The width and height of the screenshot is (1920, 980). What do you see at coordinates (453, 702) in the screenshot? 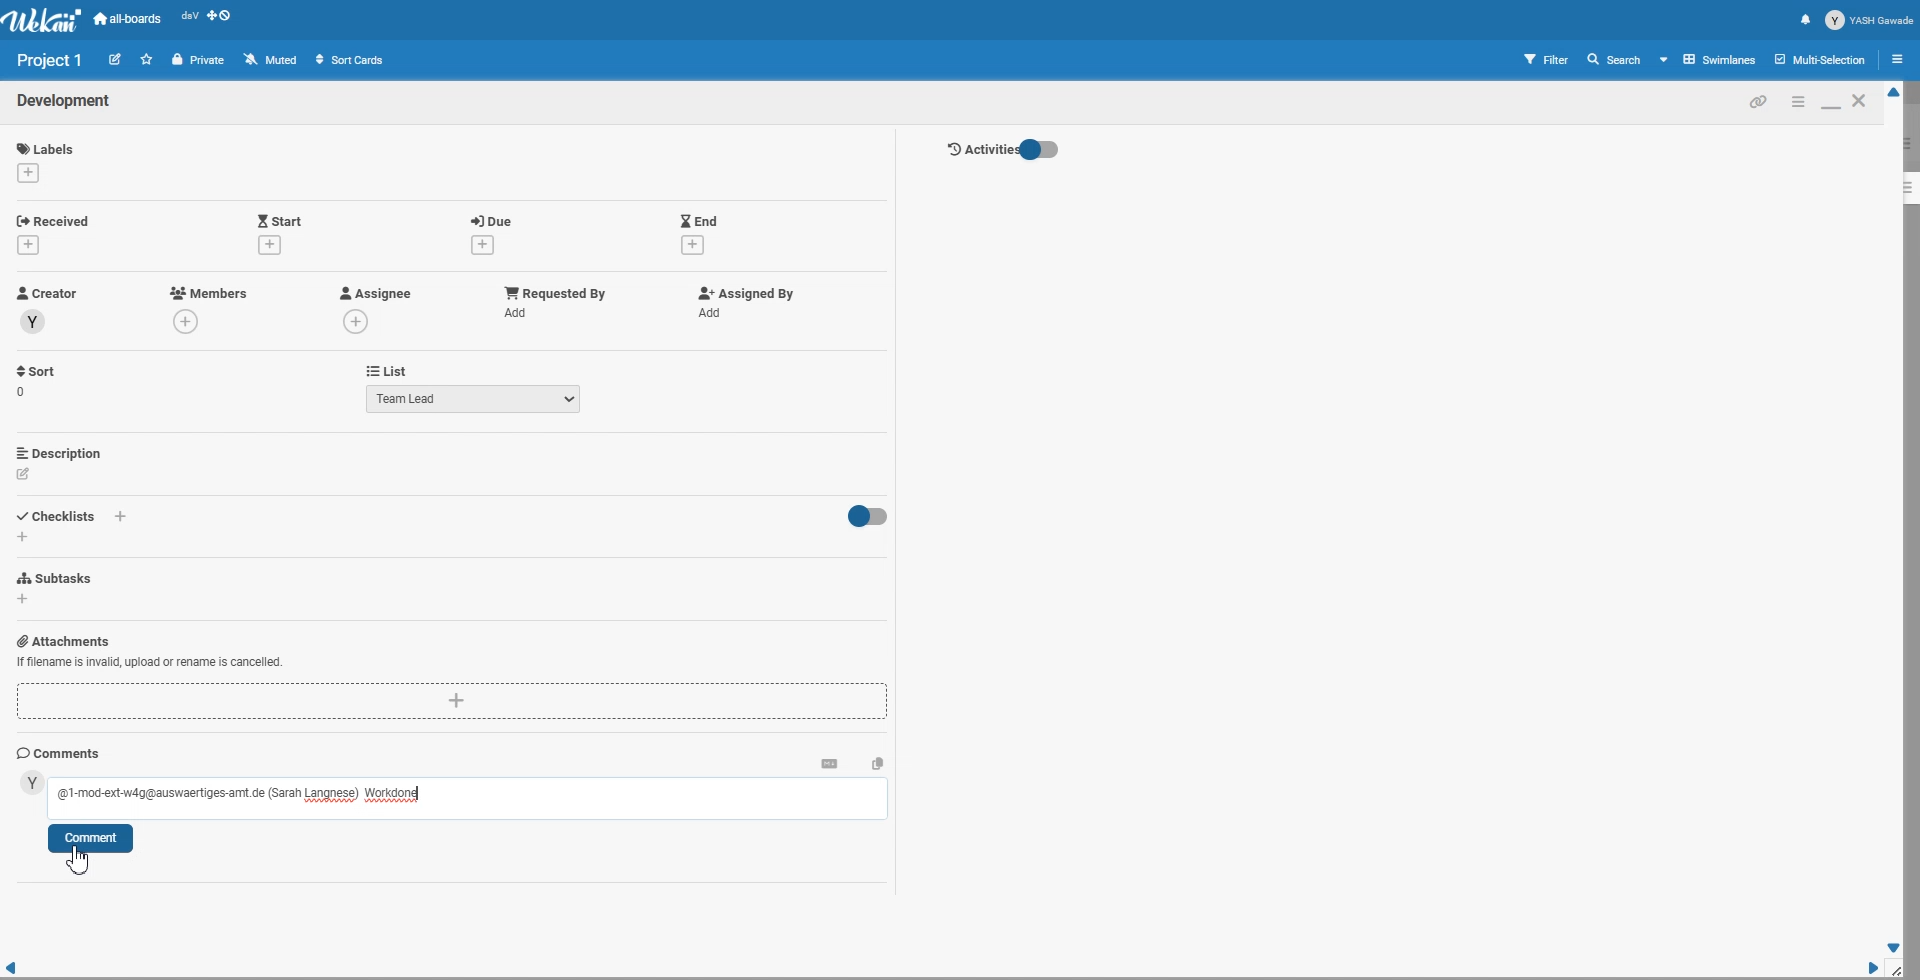
I see `Add Attachments` at bounding box center [453, 702].